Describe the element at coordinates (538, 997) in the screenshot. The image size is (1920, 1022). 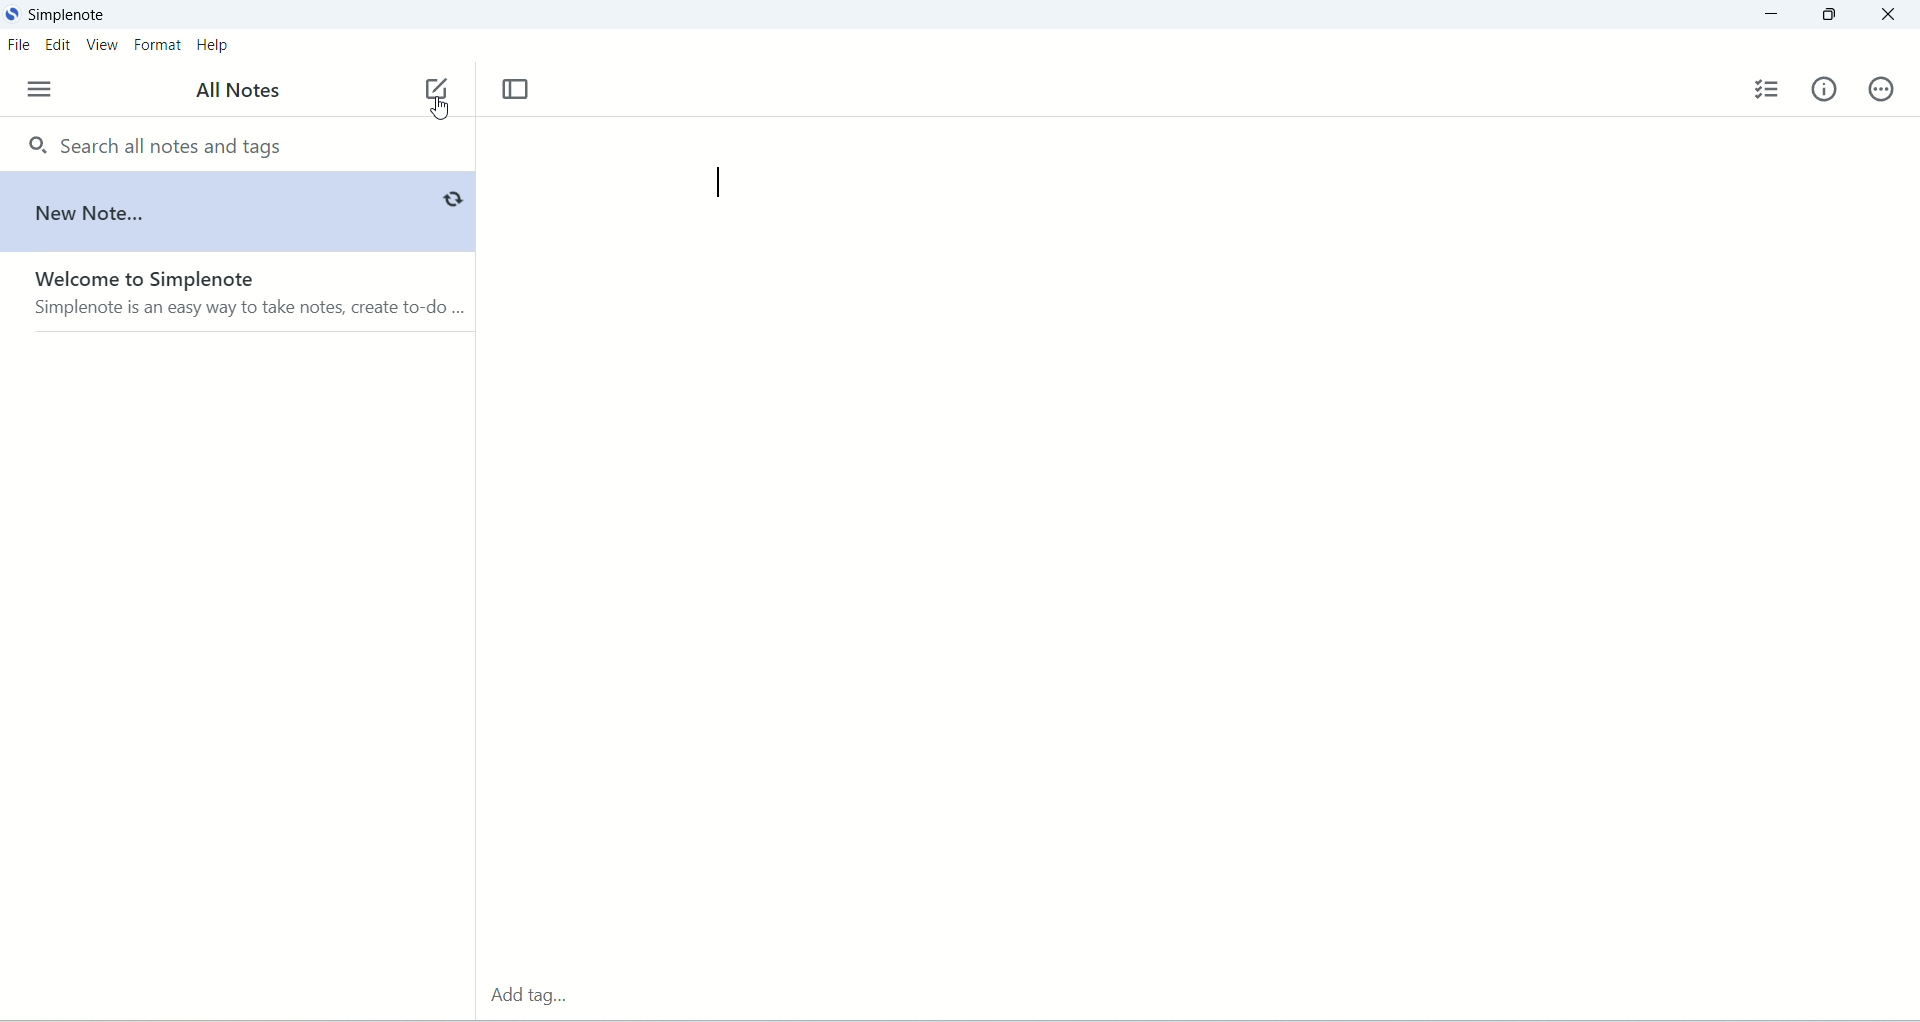
I see `add tag` at that location.